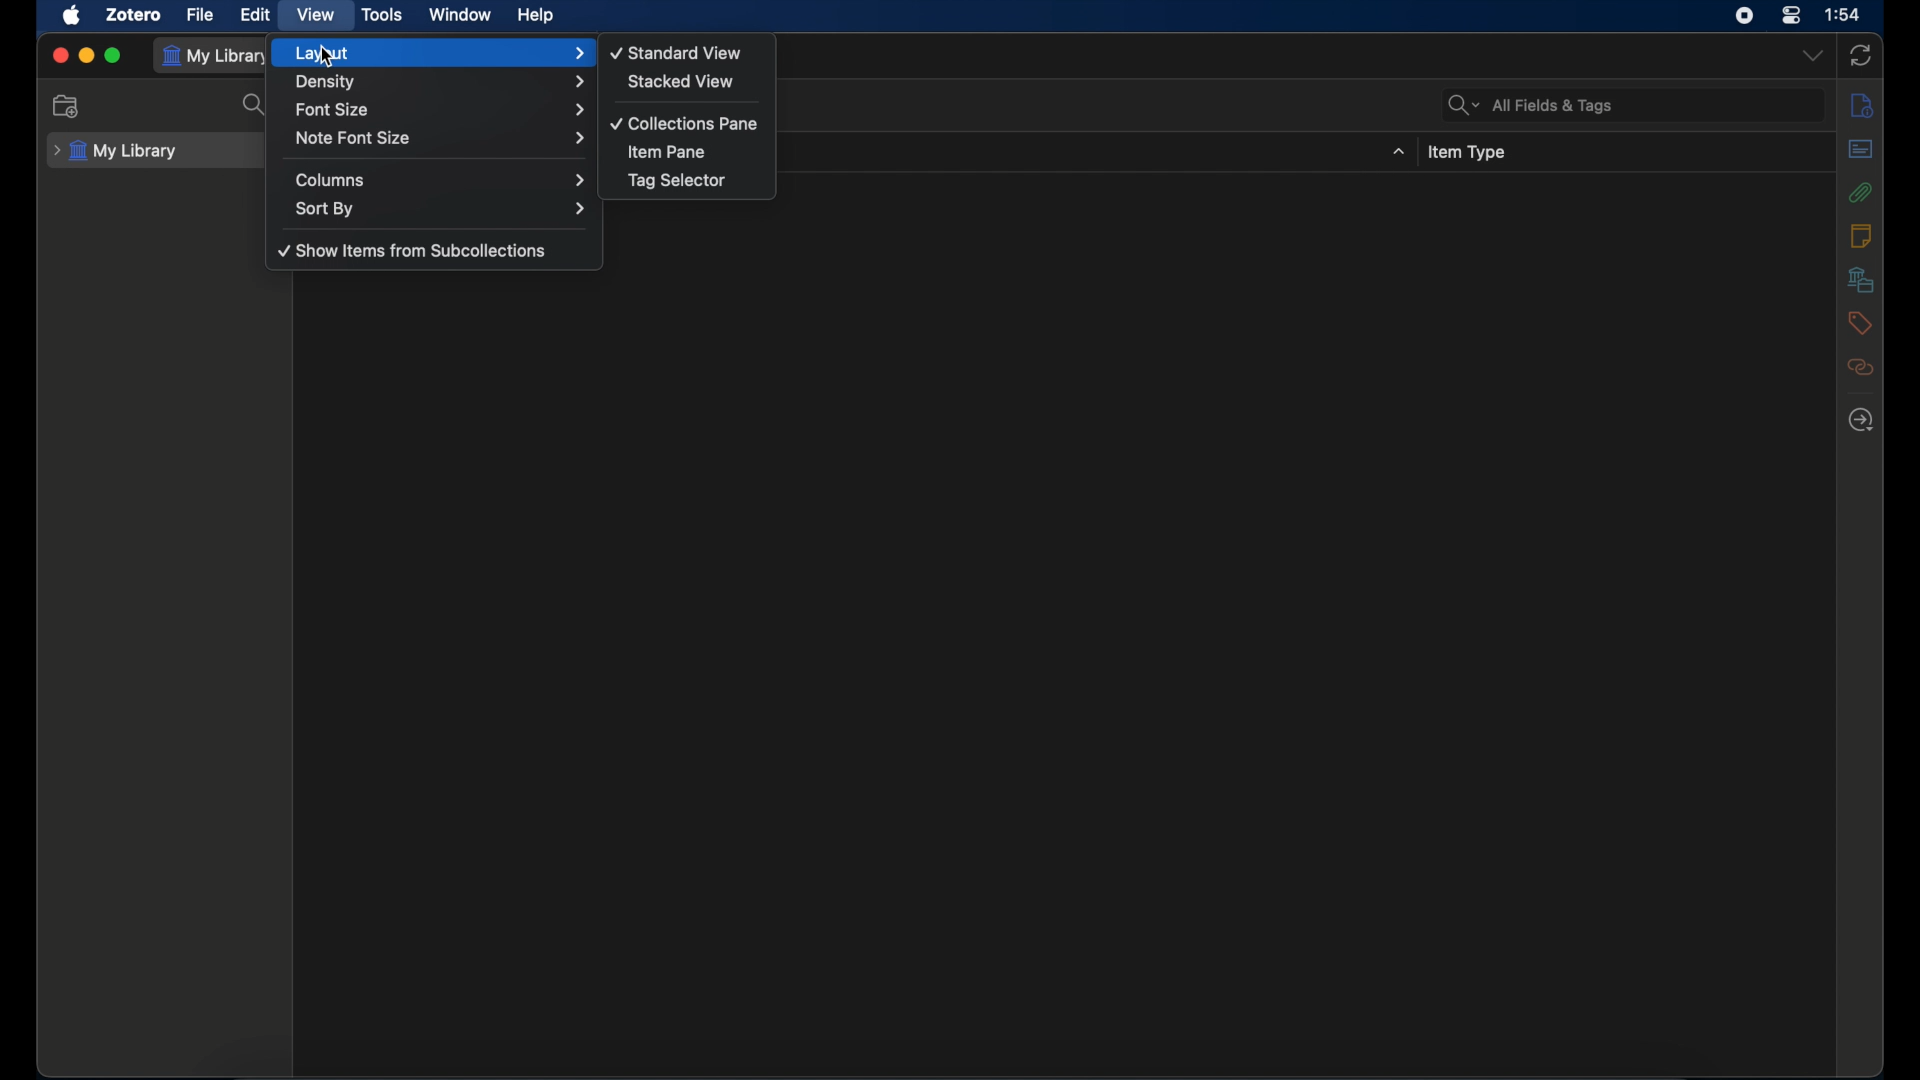  What do you see at coordinates (256, 106) in the screenshot?
I see `search` at bounding box center [256, 106].